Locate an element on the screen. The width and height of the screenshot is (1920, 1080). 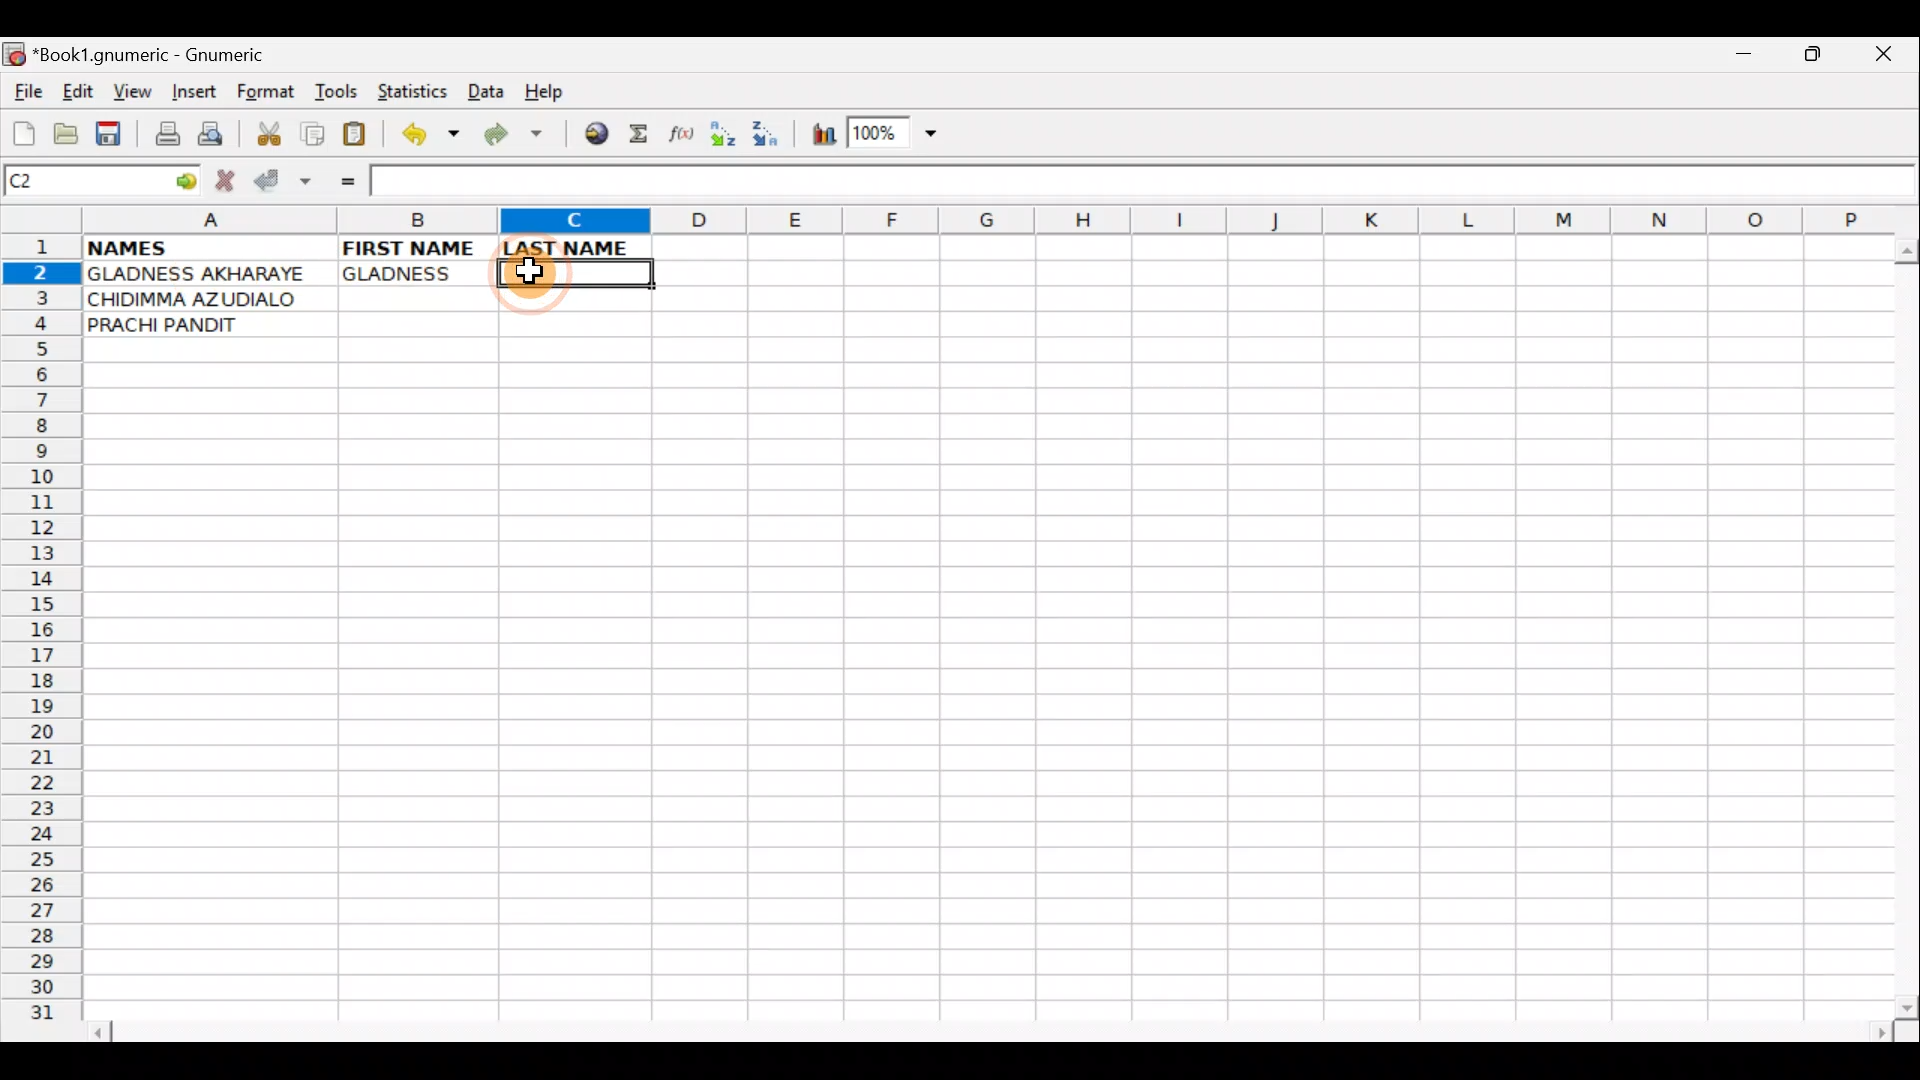
Cells is located at coordinates (984, 696).